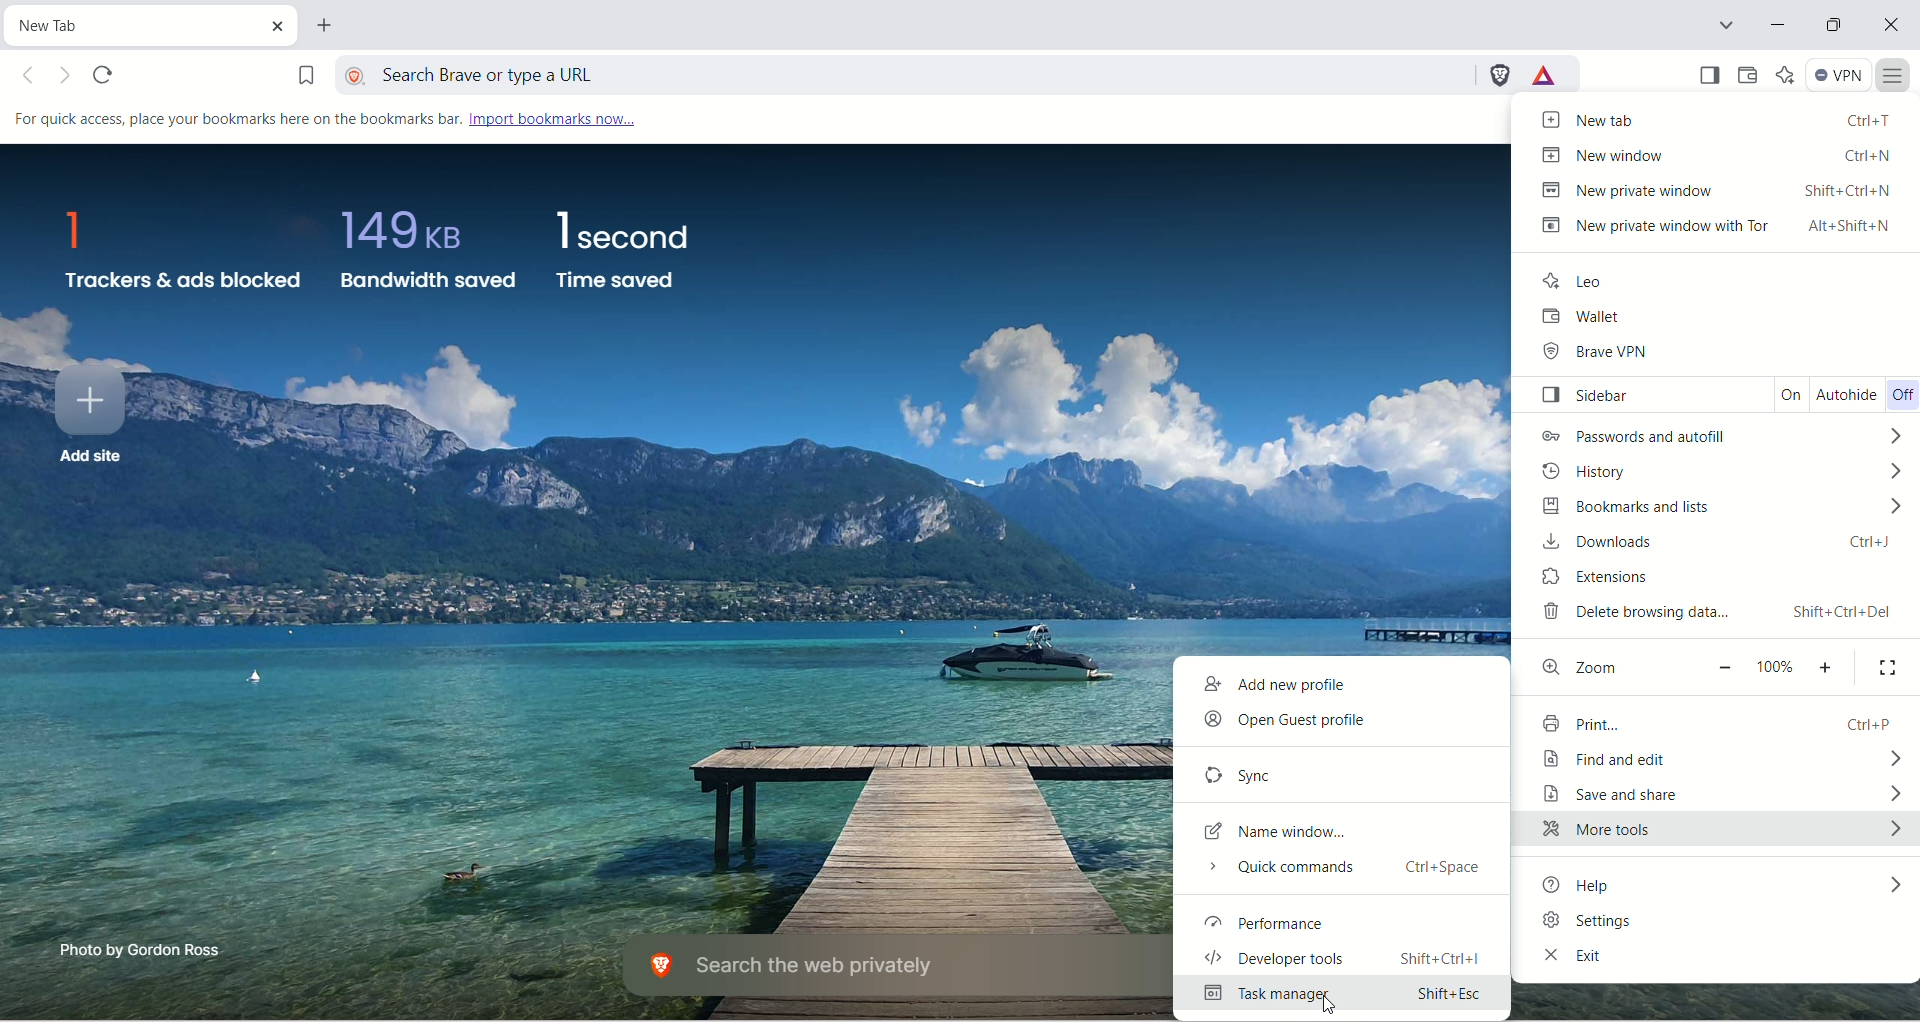 Image resolution: width=1920 pixels, height=1022 pixels. I want to click on Search the web privately , so click(879, 967).